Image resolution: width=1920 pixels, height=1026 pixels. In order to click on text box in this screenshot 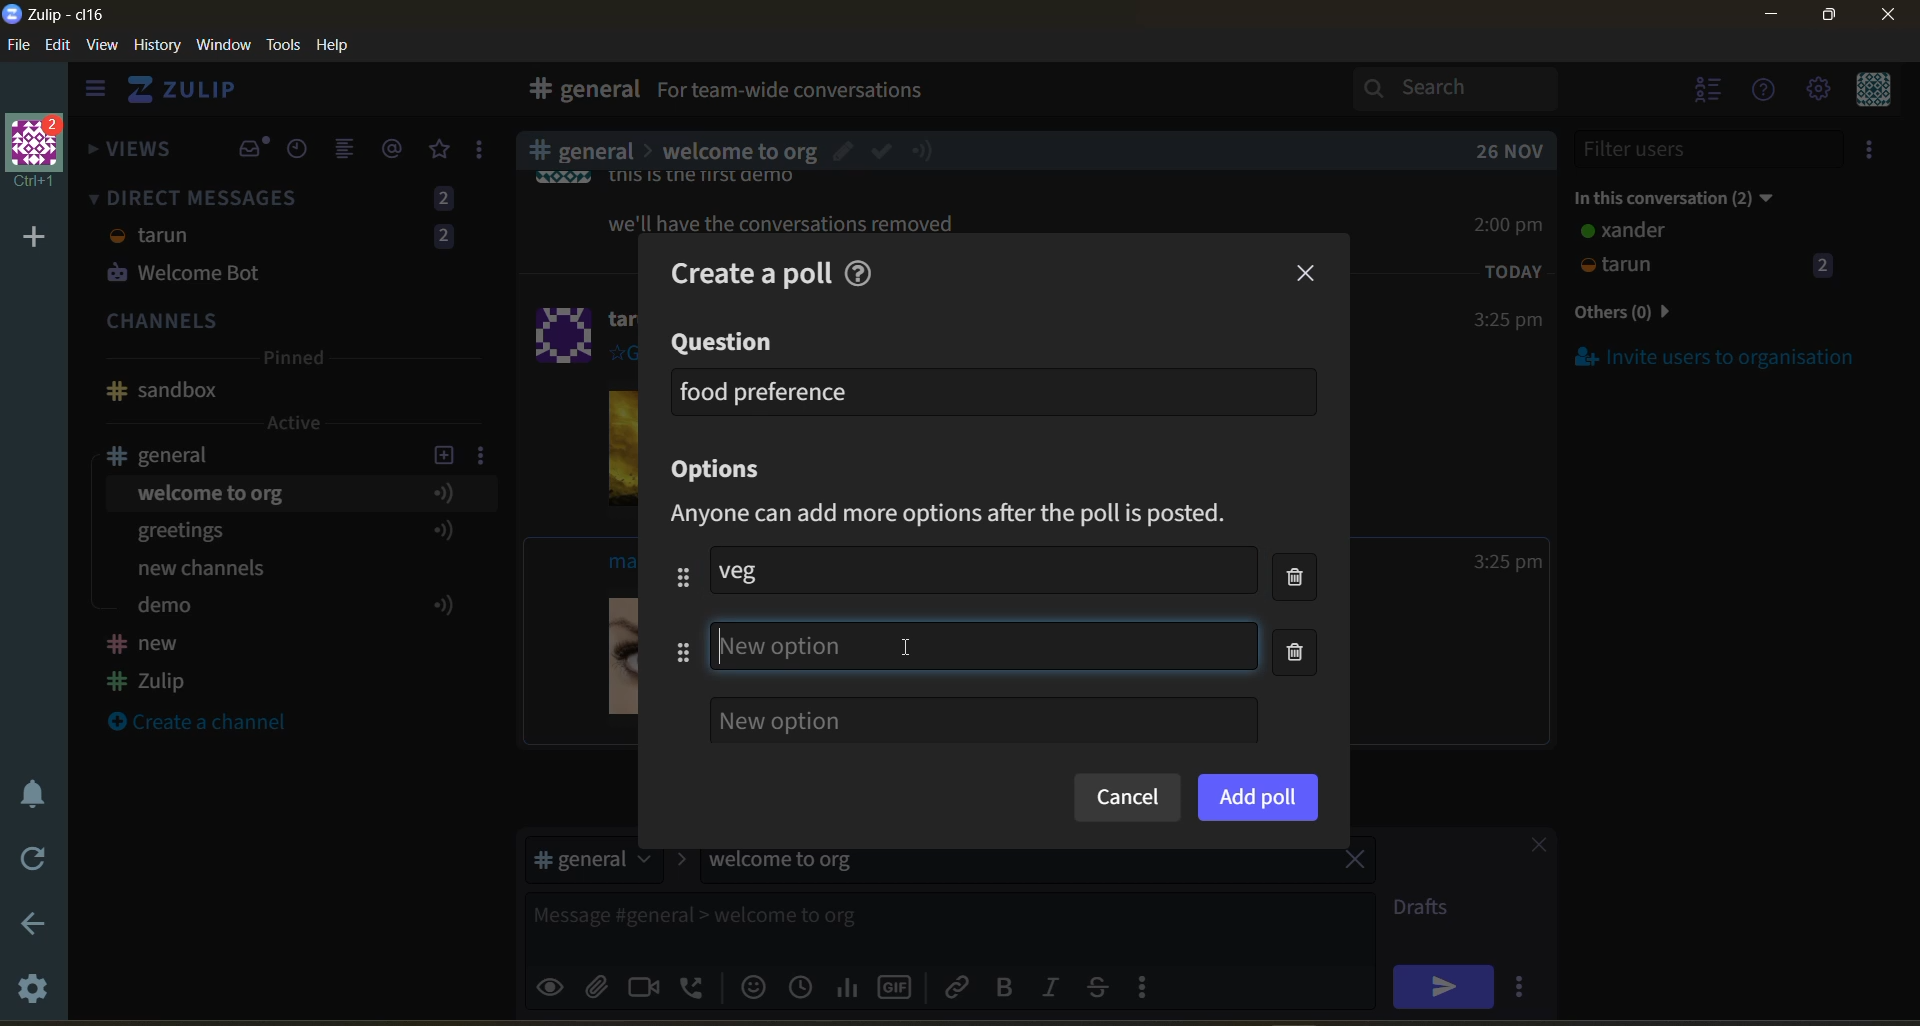, I will do `click(898, 923)`.